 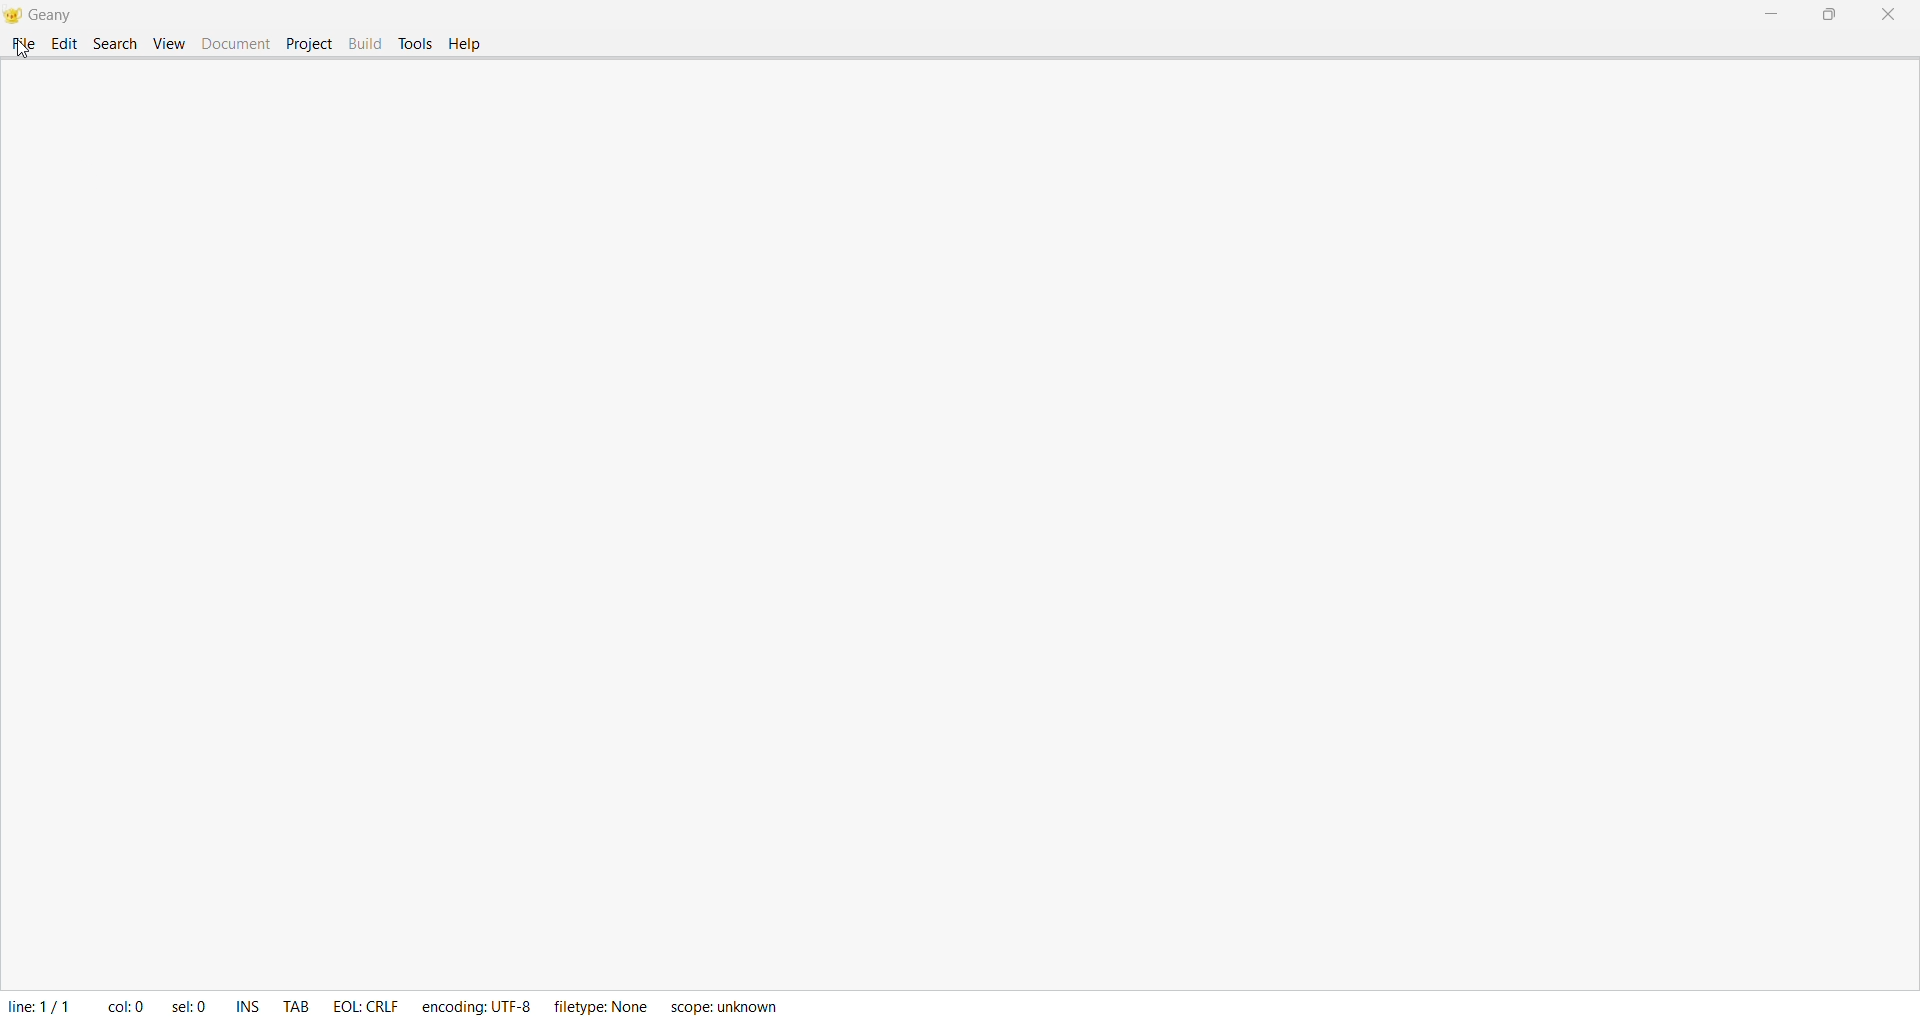 I want to click on Coding Space, so click(x=976, y=541).